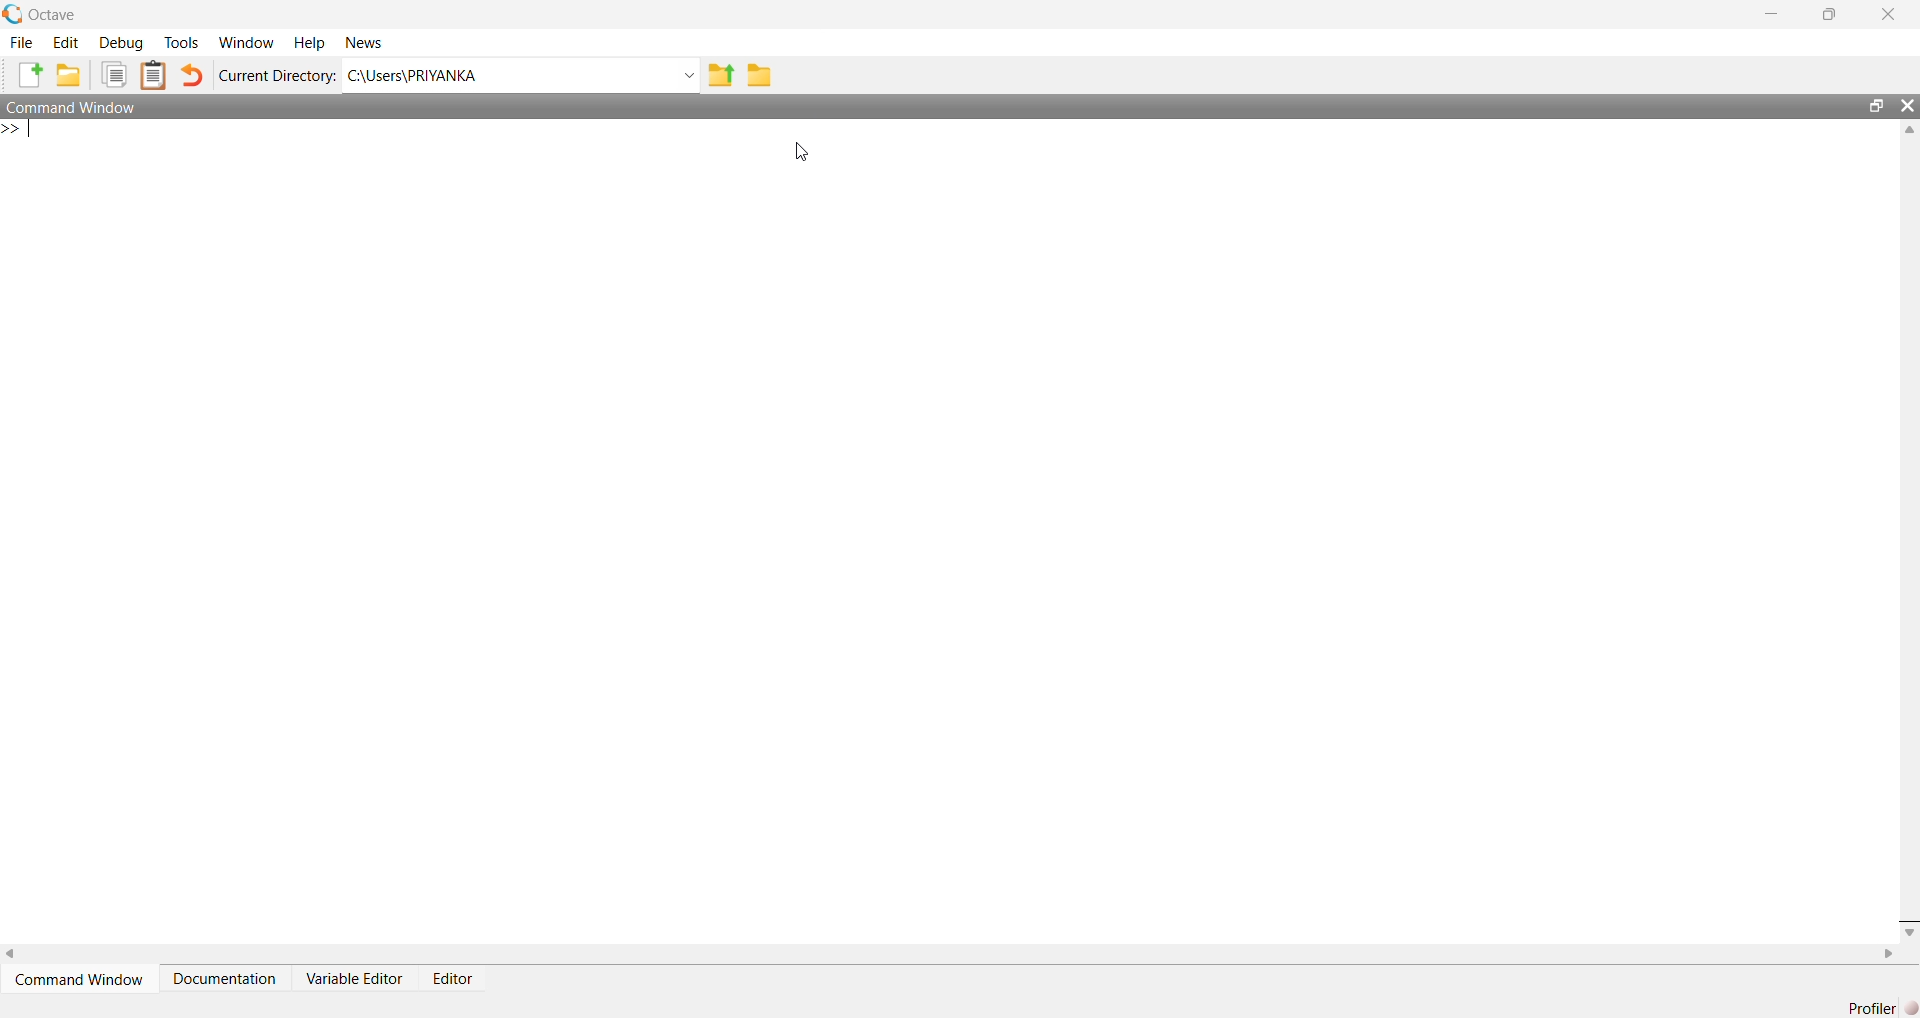 The image size is (1920, 1018). I want to click on Folder, so click(758, 76).